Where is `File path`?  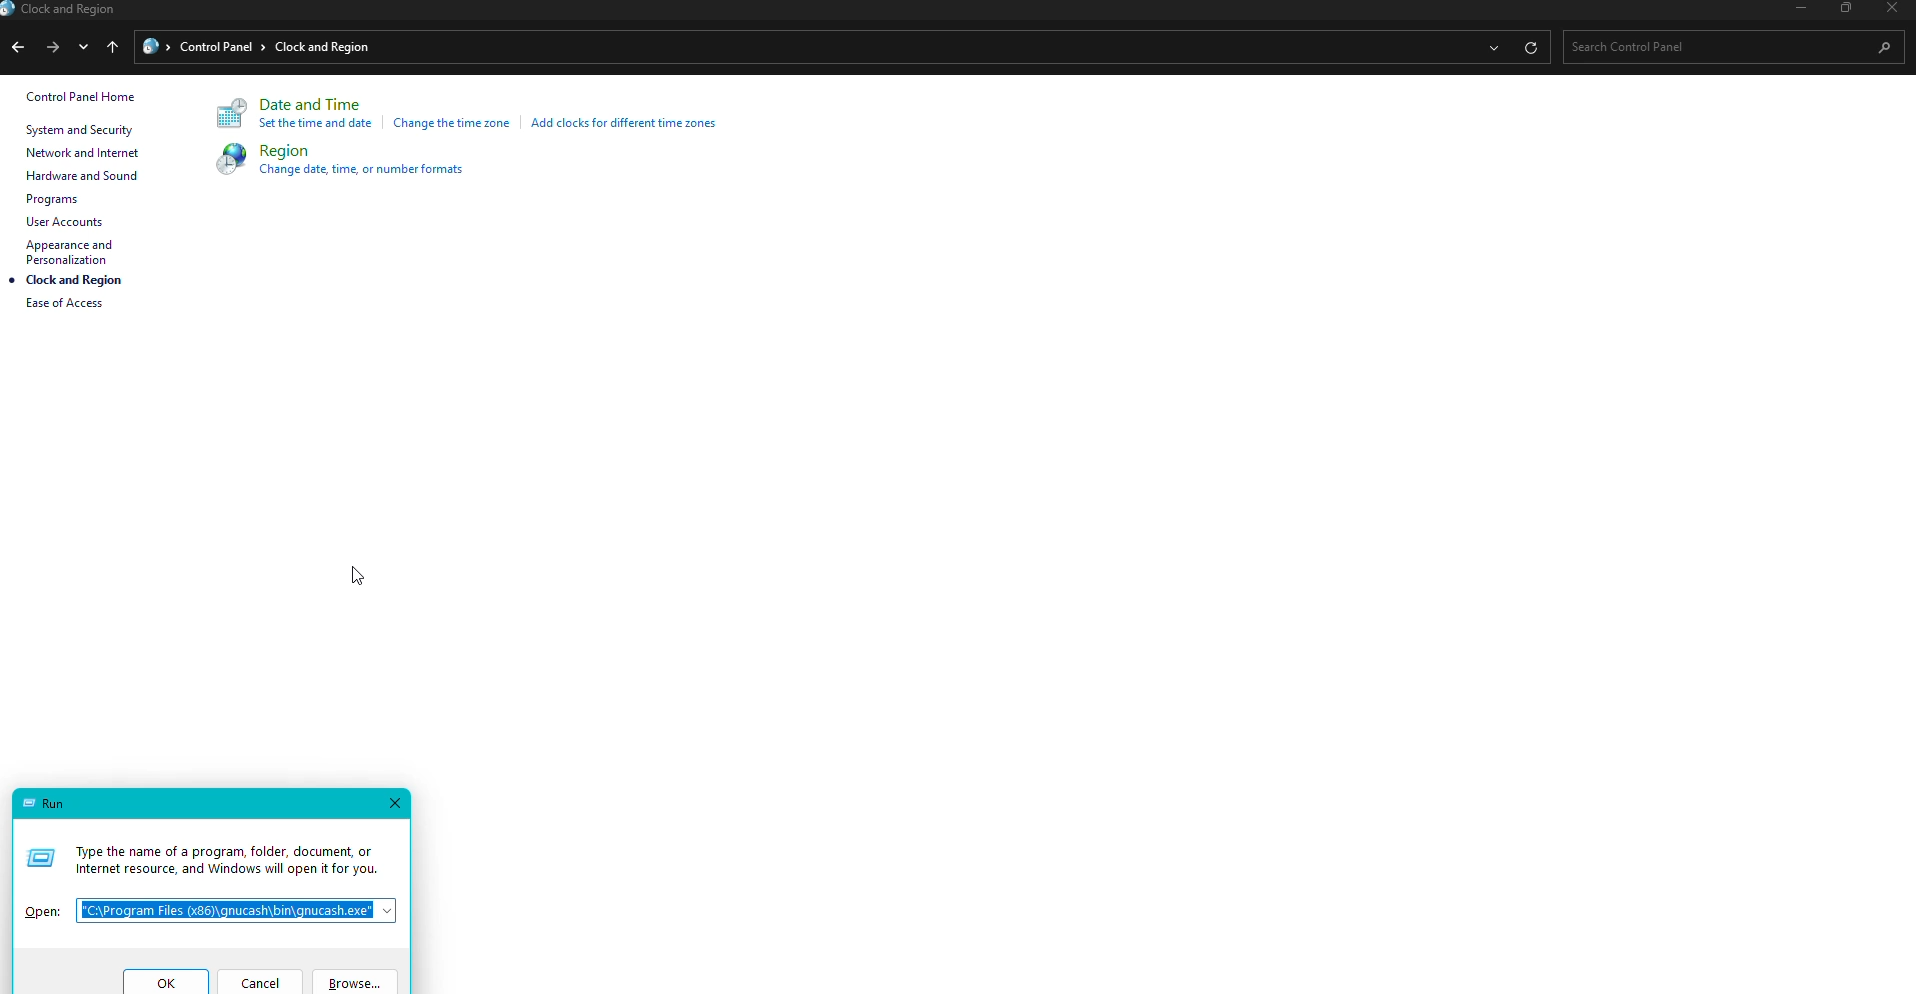 File path is located at coordinates (240, 908).